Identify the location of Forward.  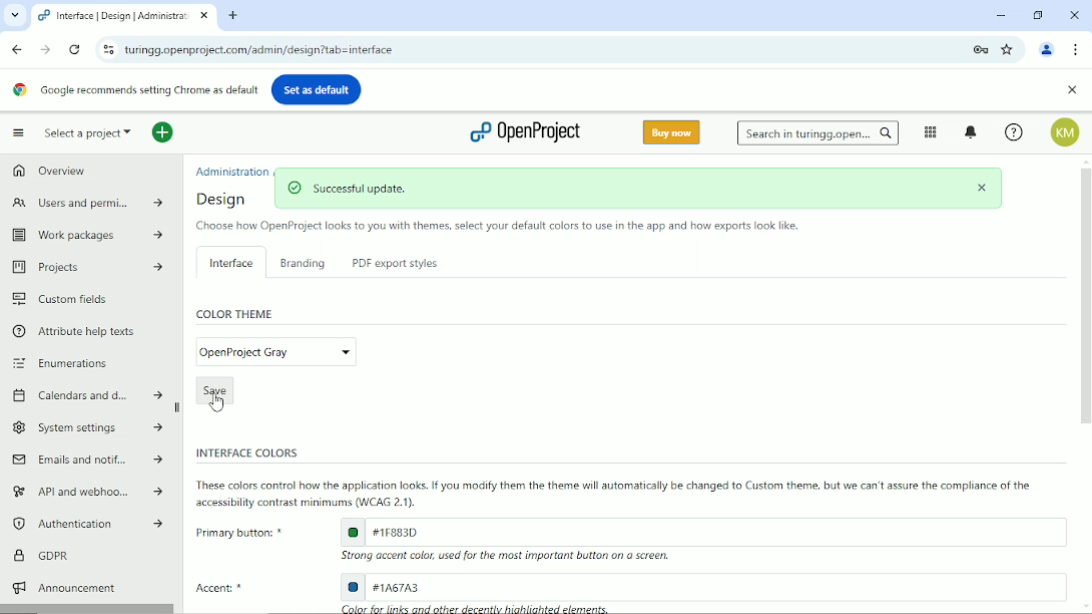
(44, 49).